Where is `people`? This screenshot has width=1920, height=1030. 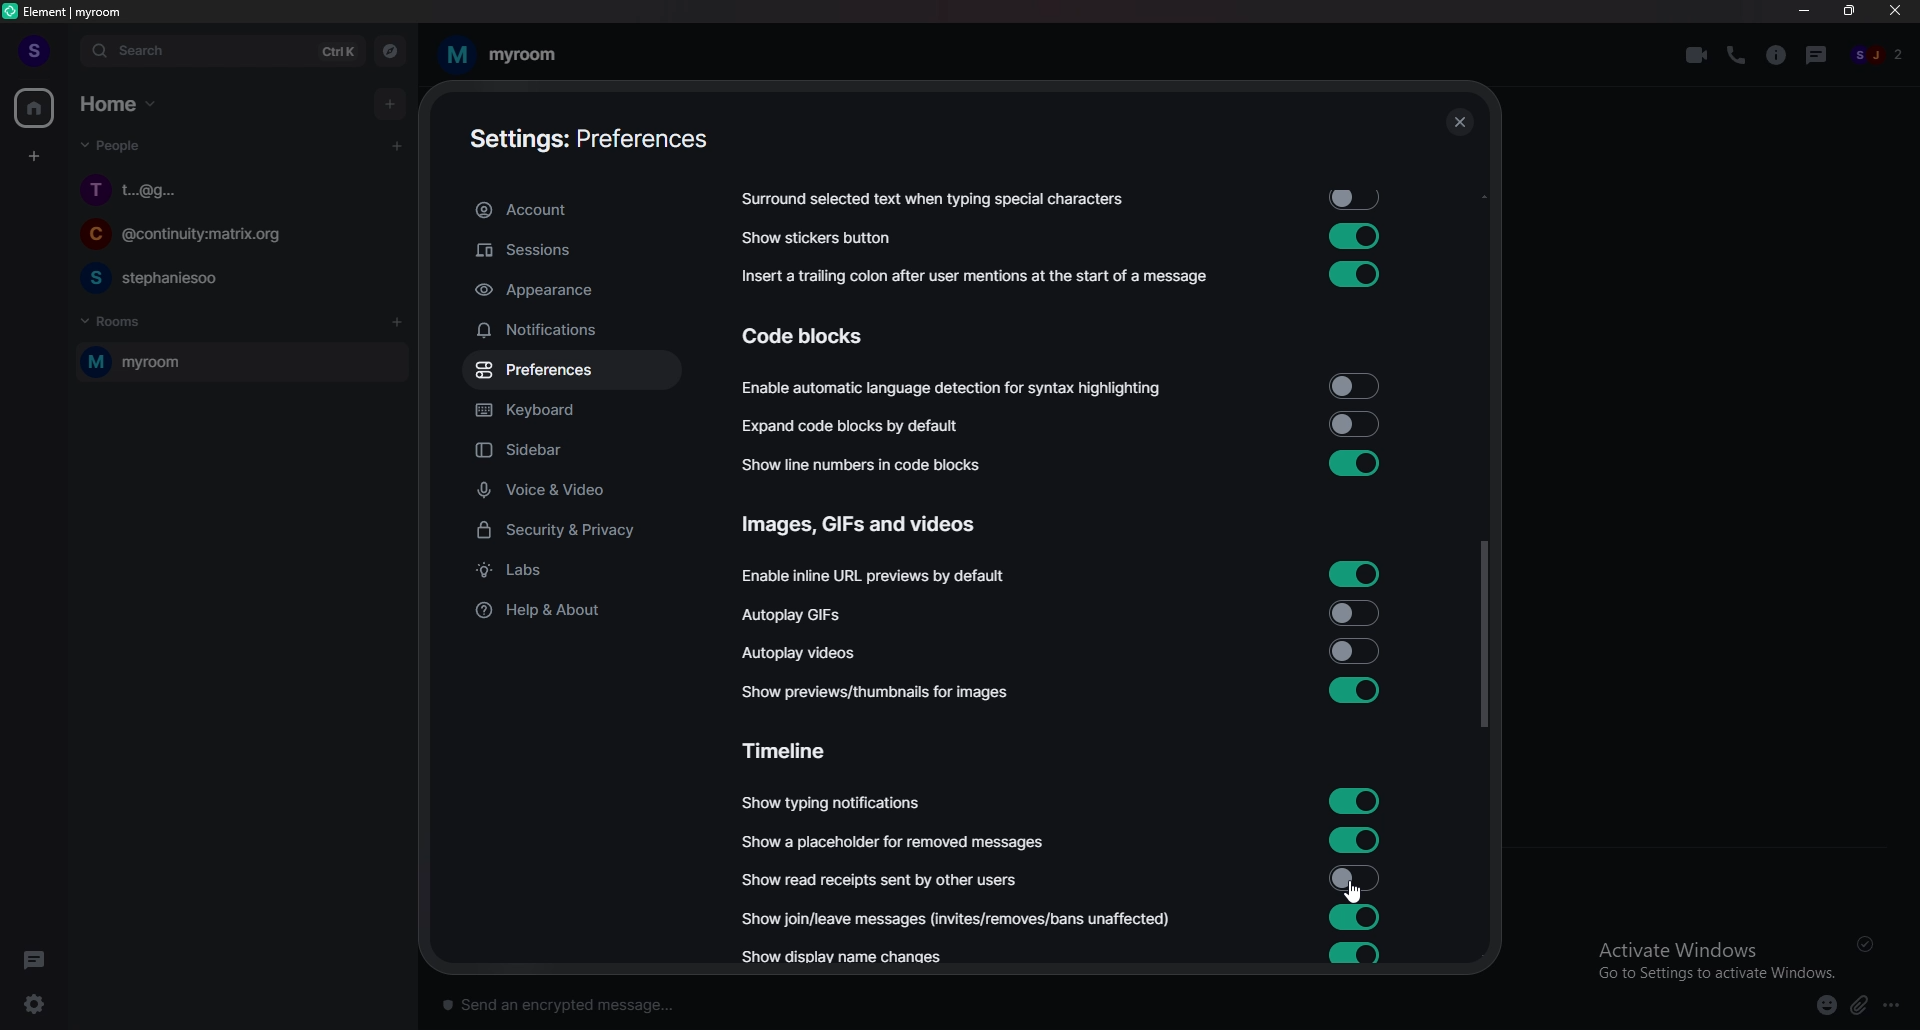 people is located at coordinates (1879, 56).